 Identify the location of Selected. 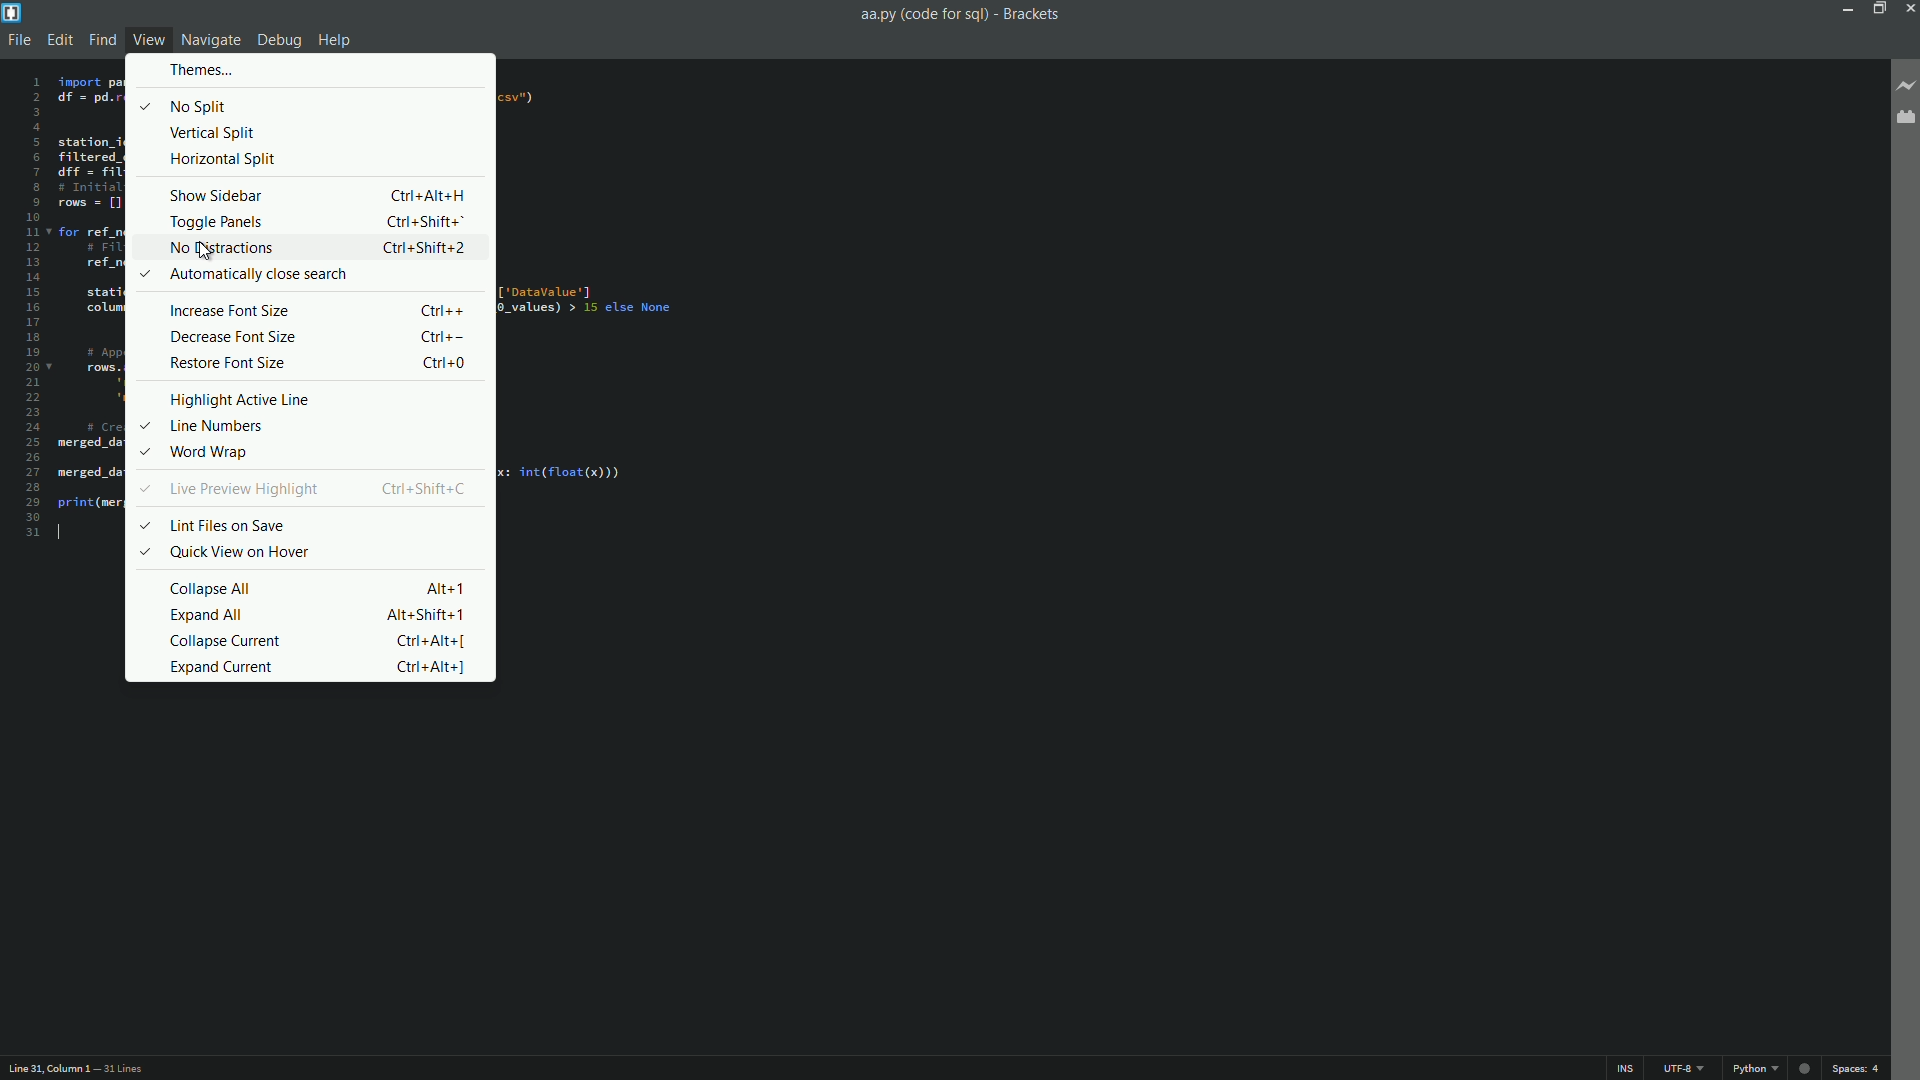
(144, 104).